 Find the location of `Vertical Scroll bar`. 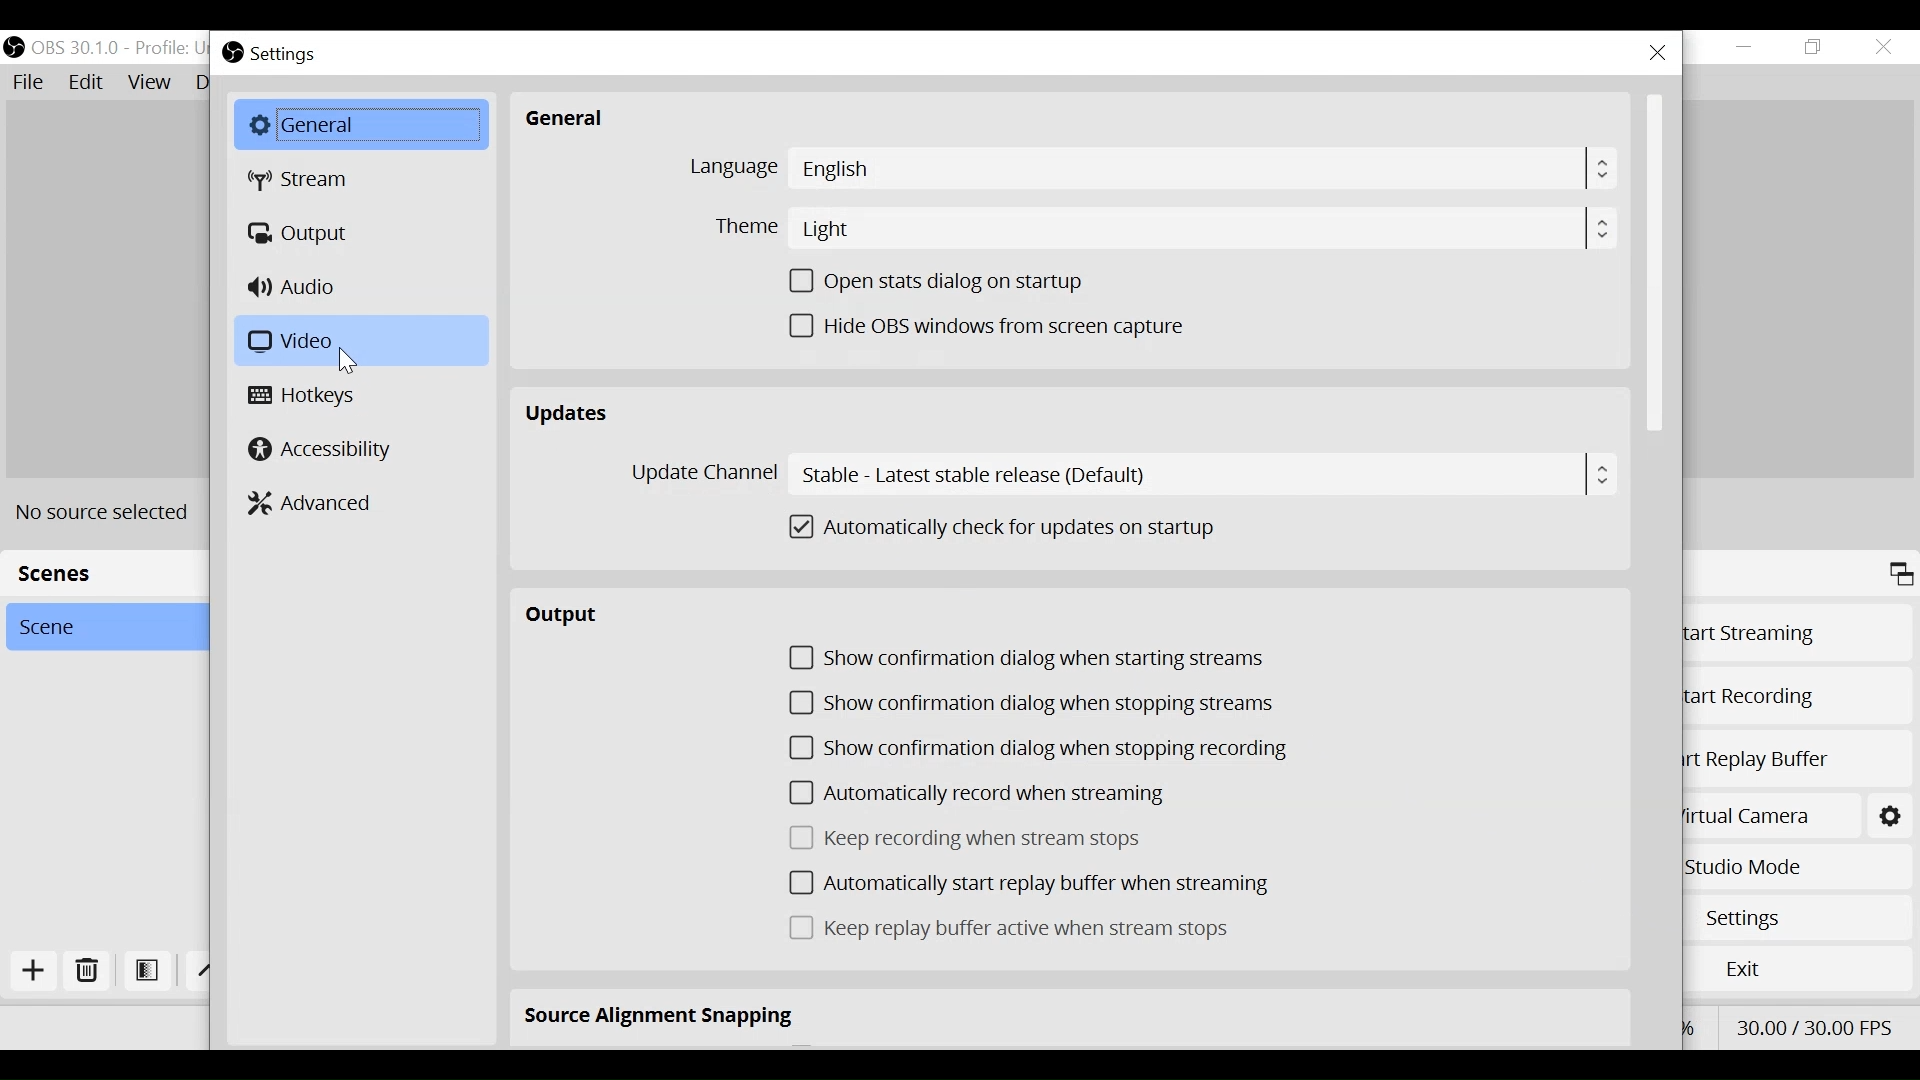

Vertical Scroll bar is located at coordinates (1653, 262).